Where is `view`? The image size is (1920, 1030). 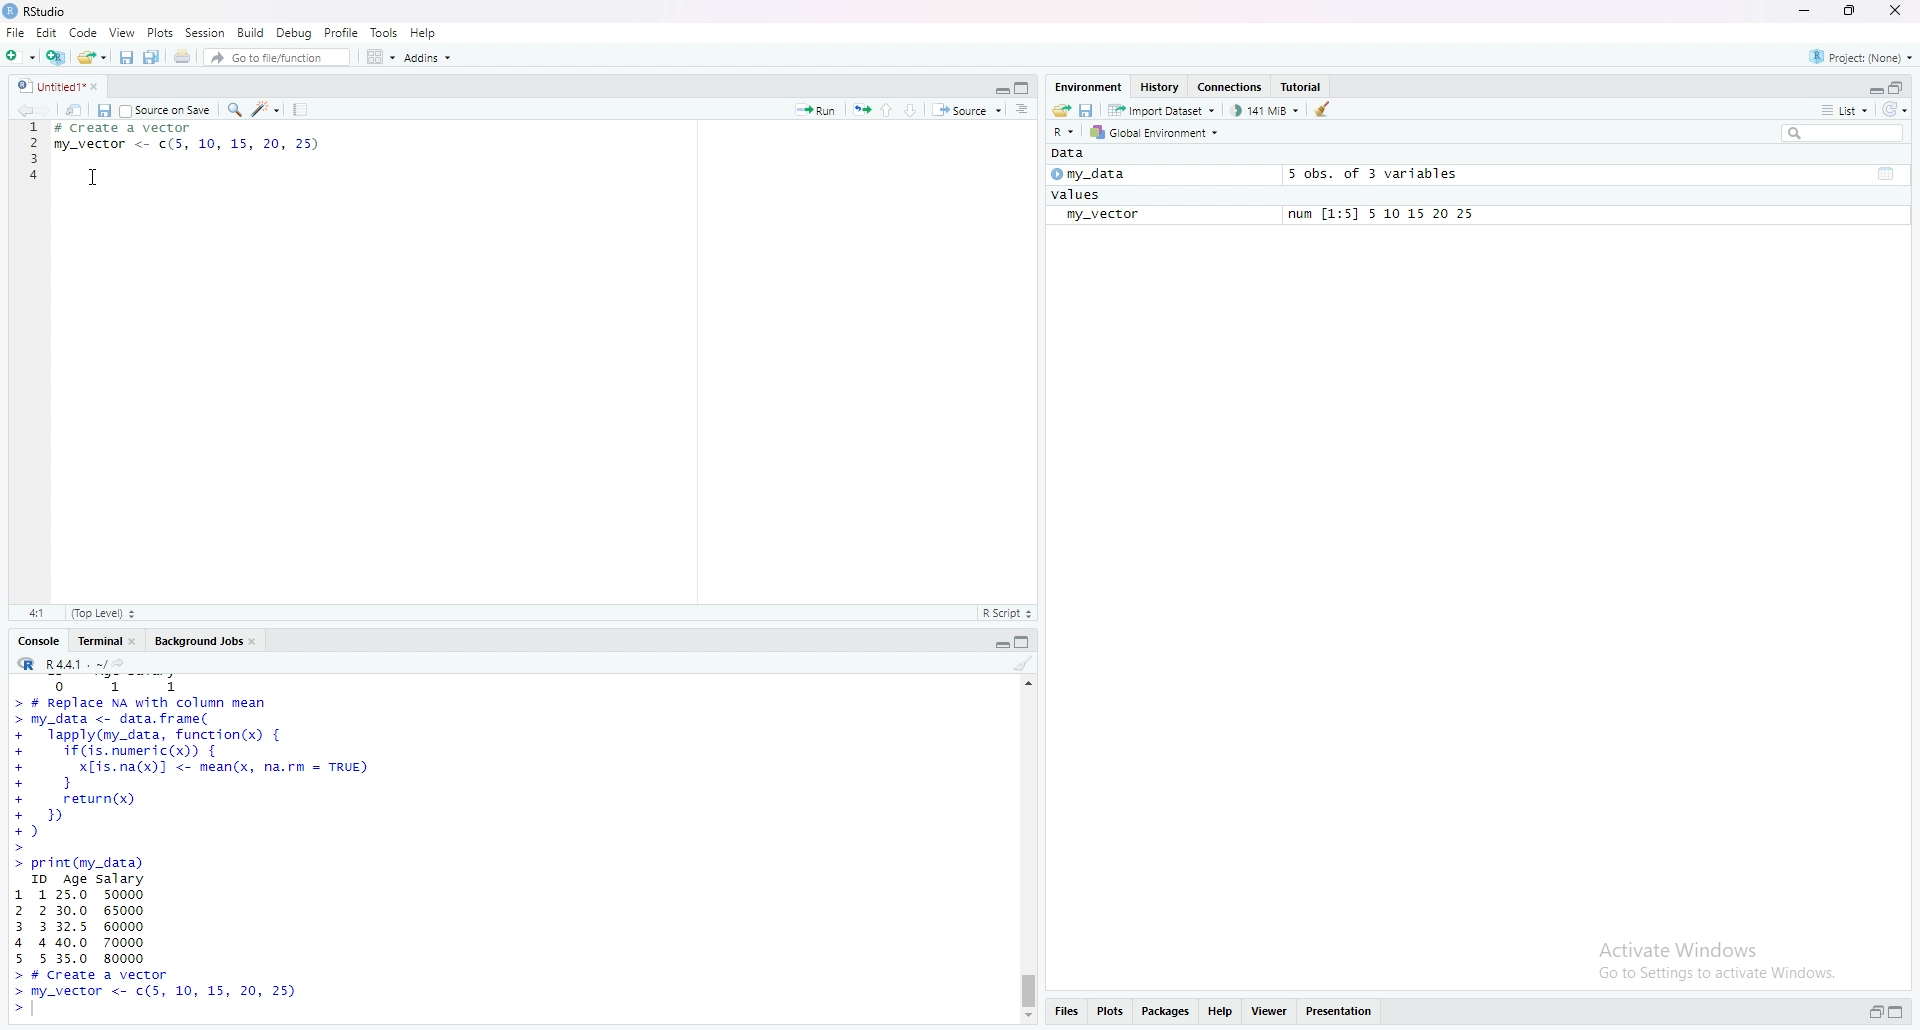 view is located at coordinates (123, 33).